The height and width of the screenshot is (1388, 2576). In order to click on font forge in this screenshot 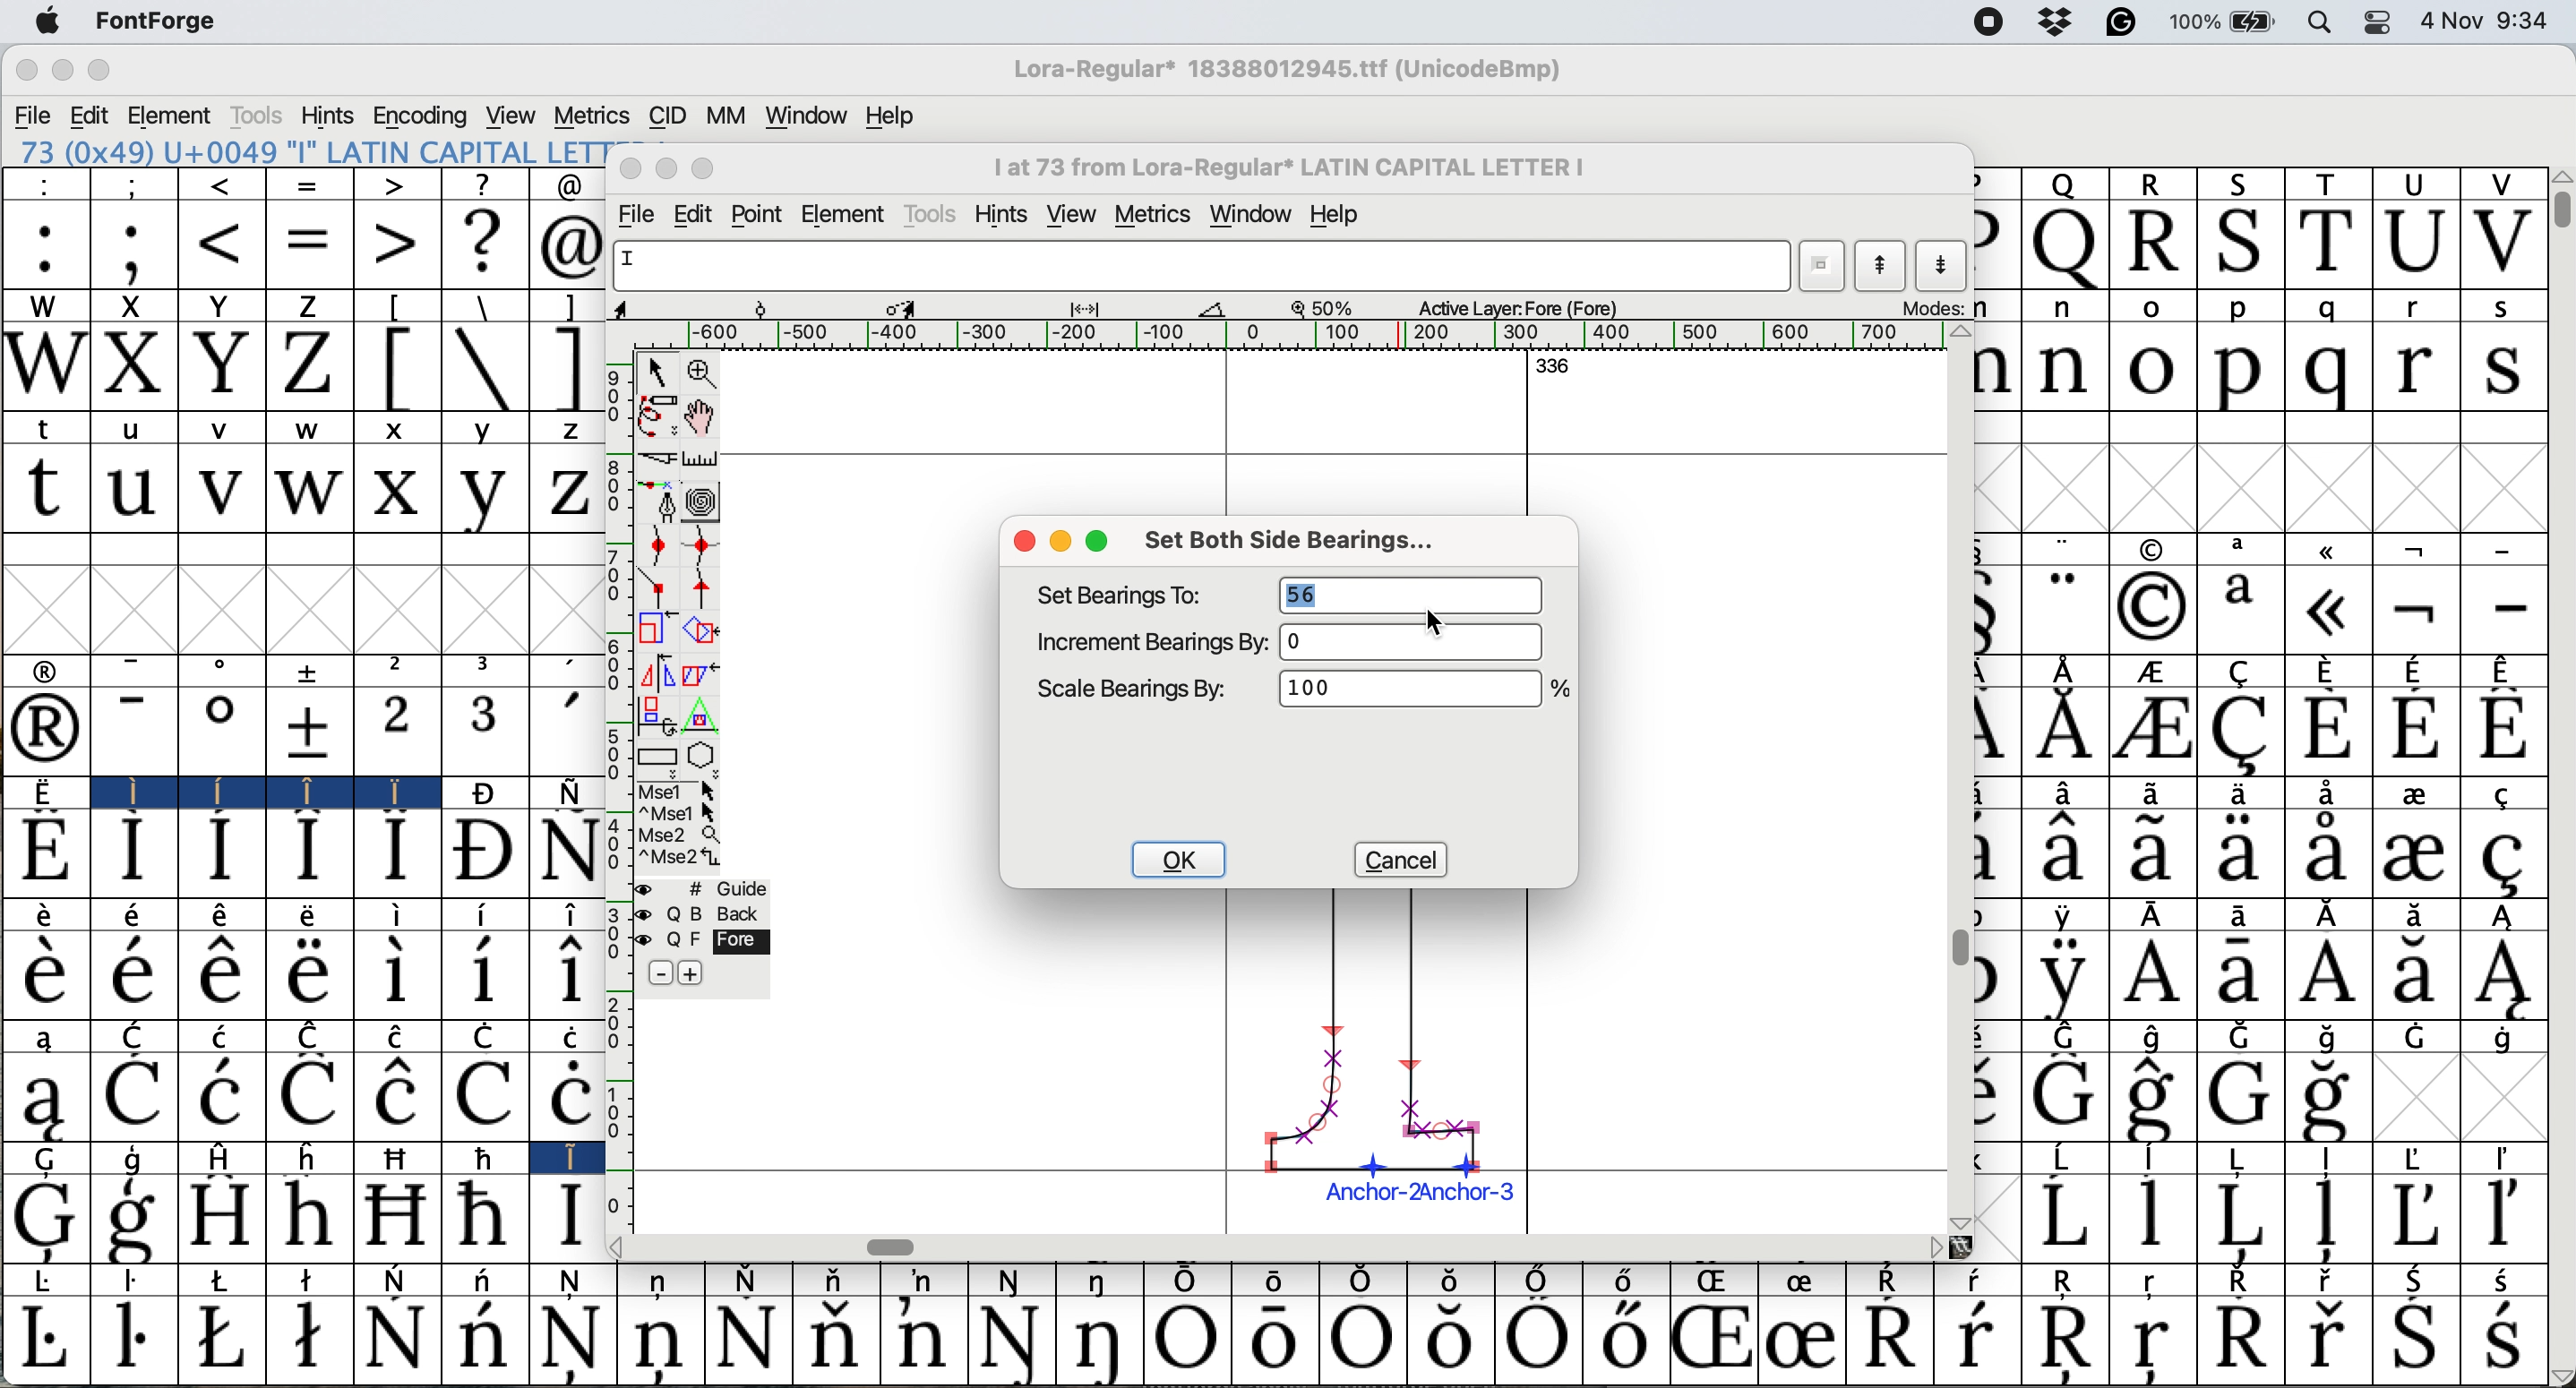, I will do `click(167, 20)`.